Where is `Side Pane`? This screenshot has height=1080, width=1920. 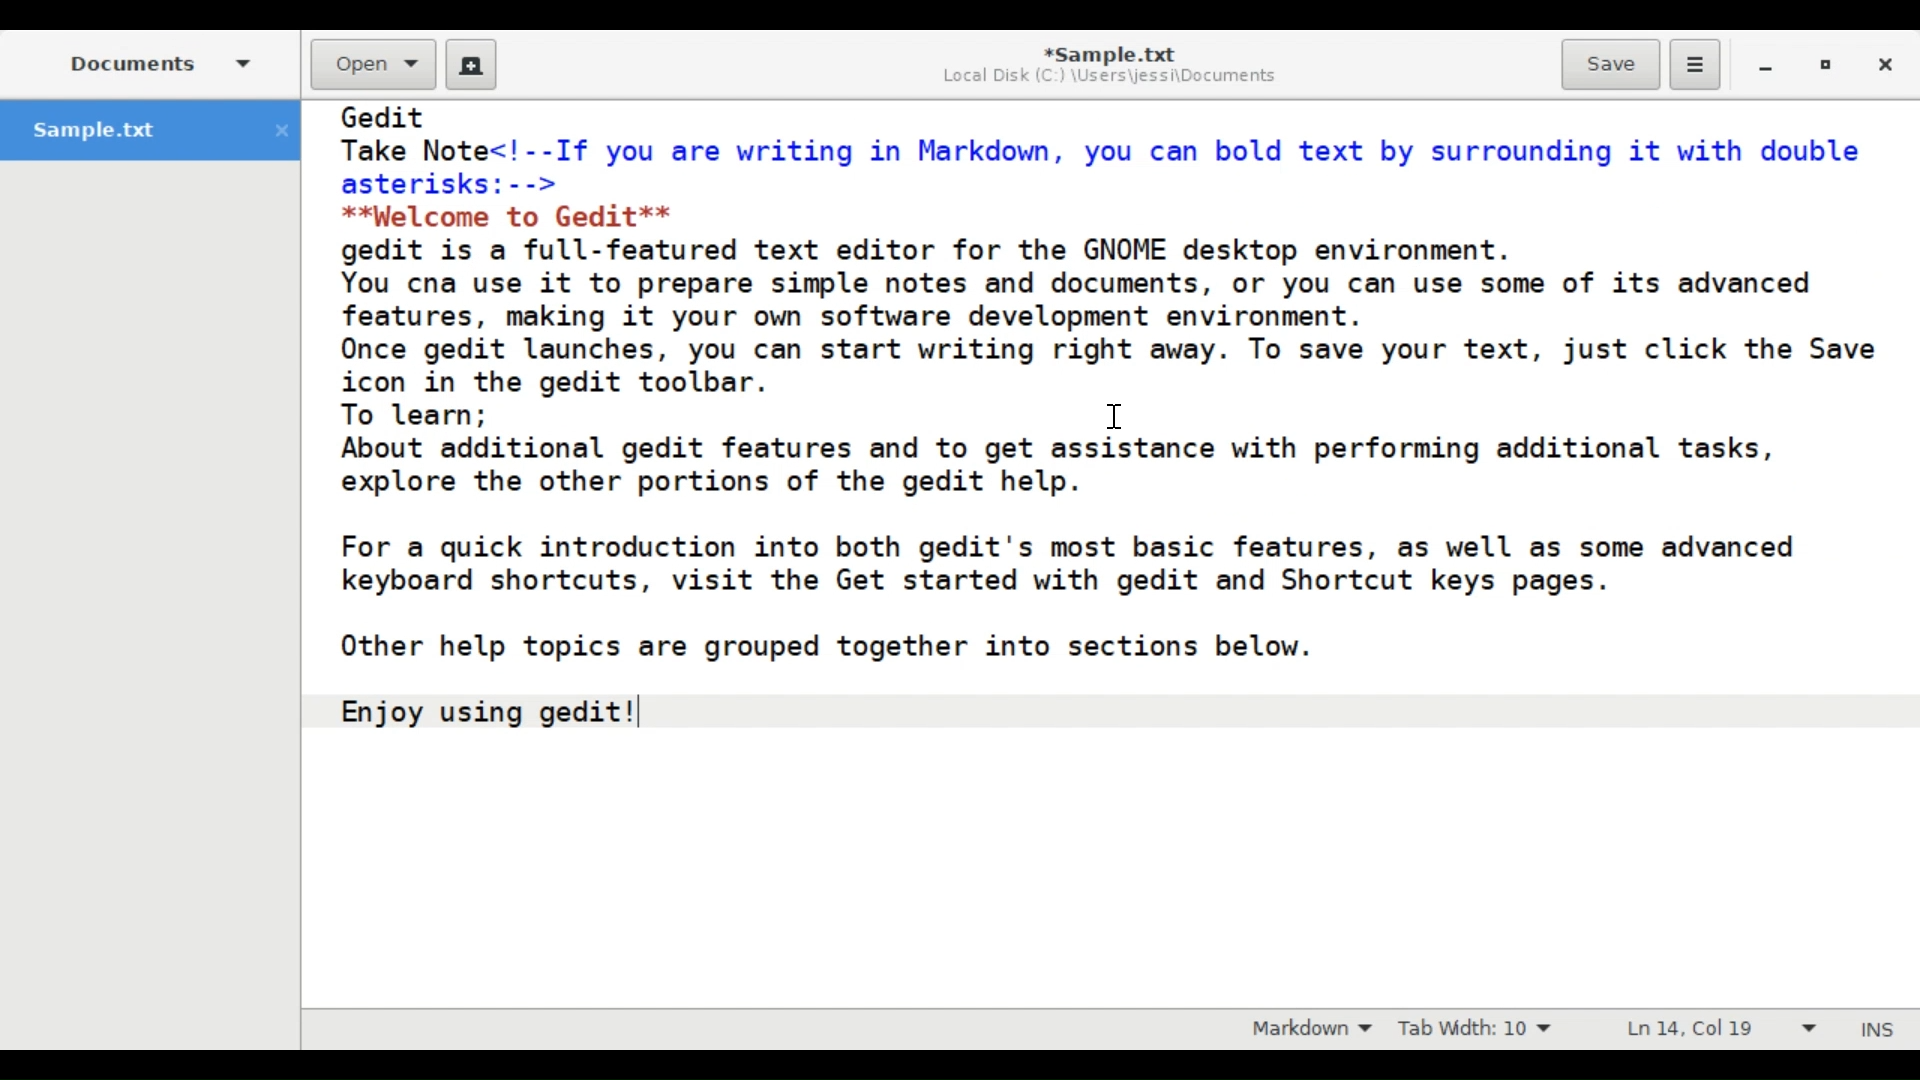
Side Pane is located at coordinates (160, 62).